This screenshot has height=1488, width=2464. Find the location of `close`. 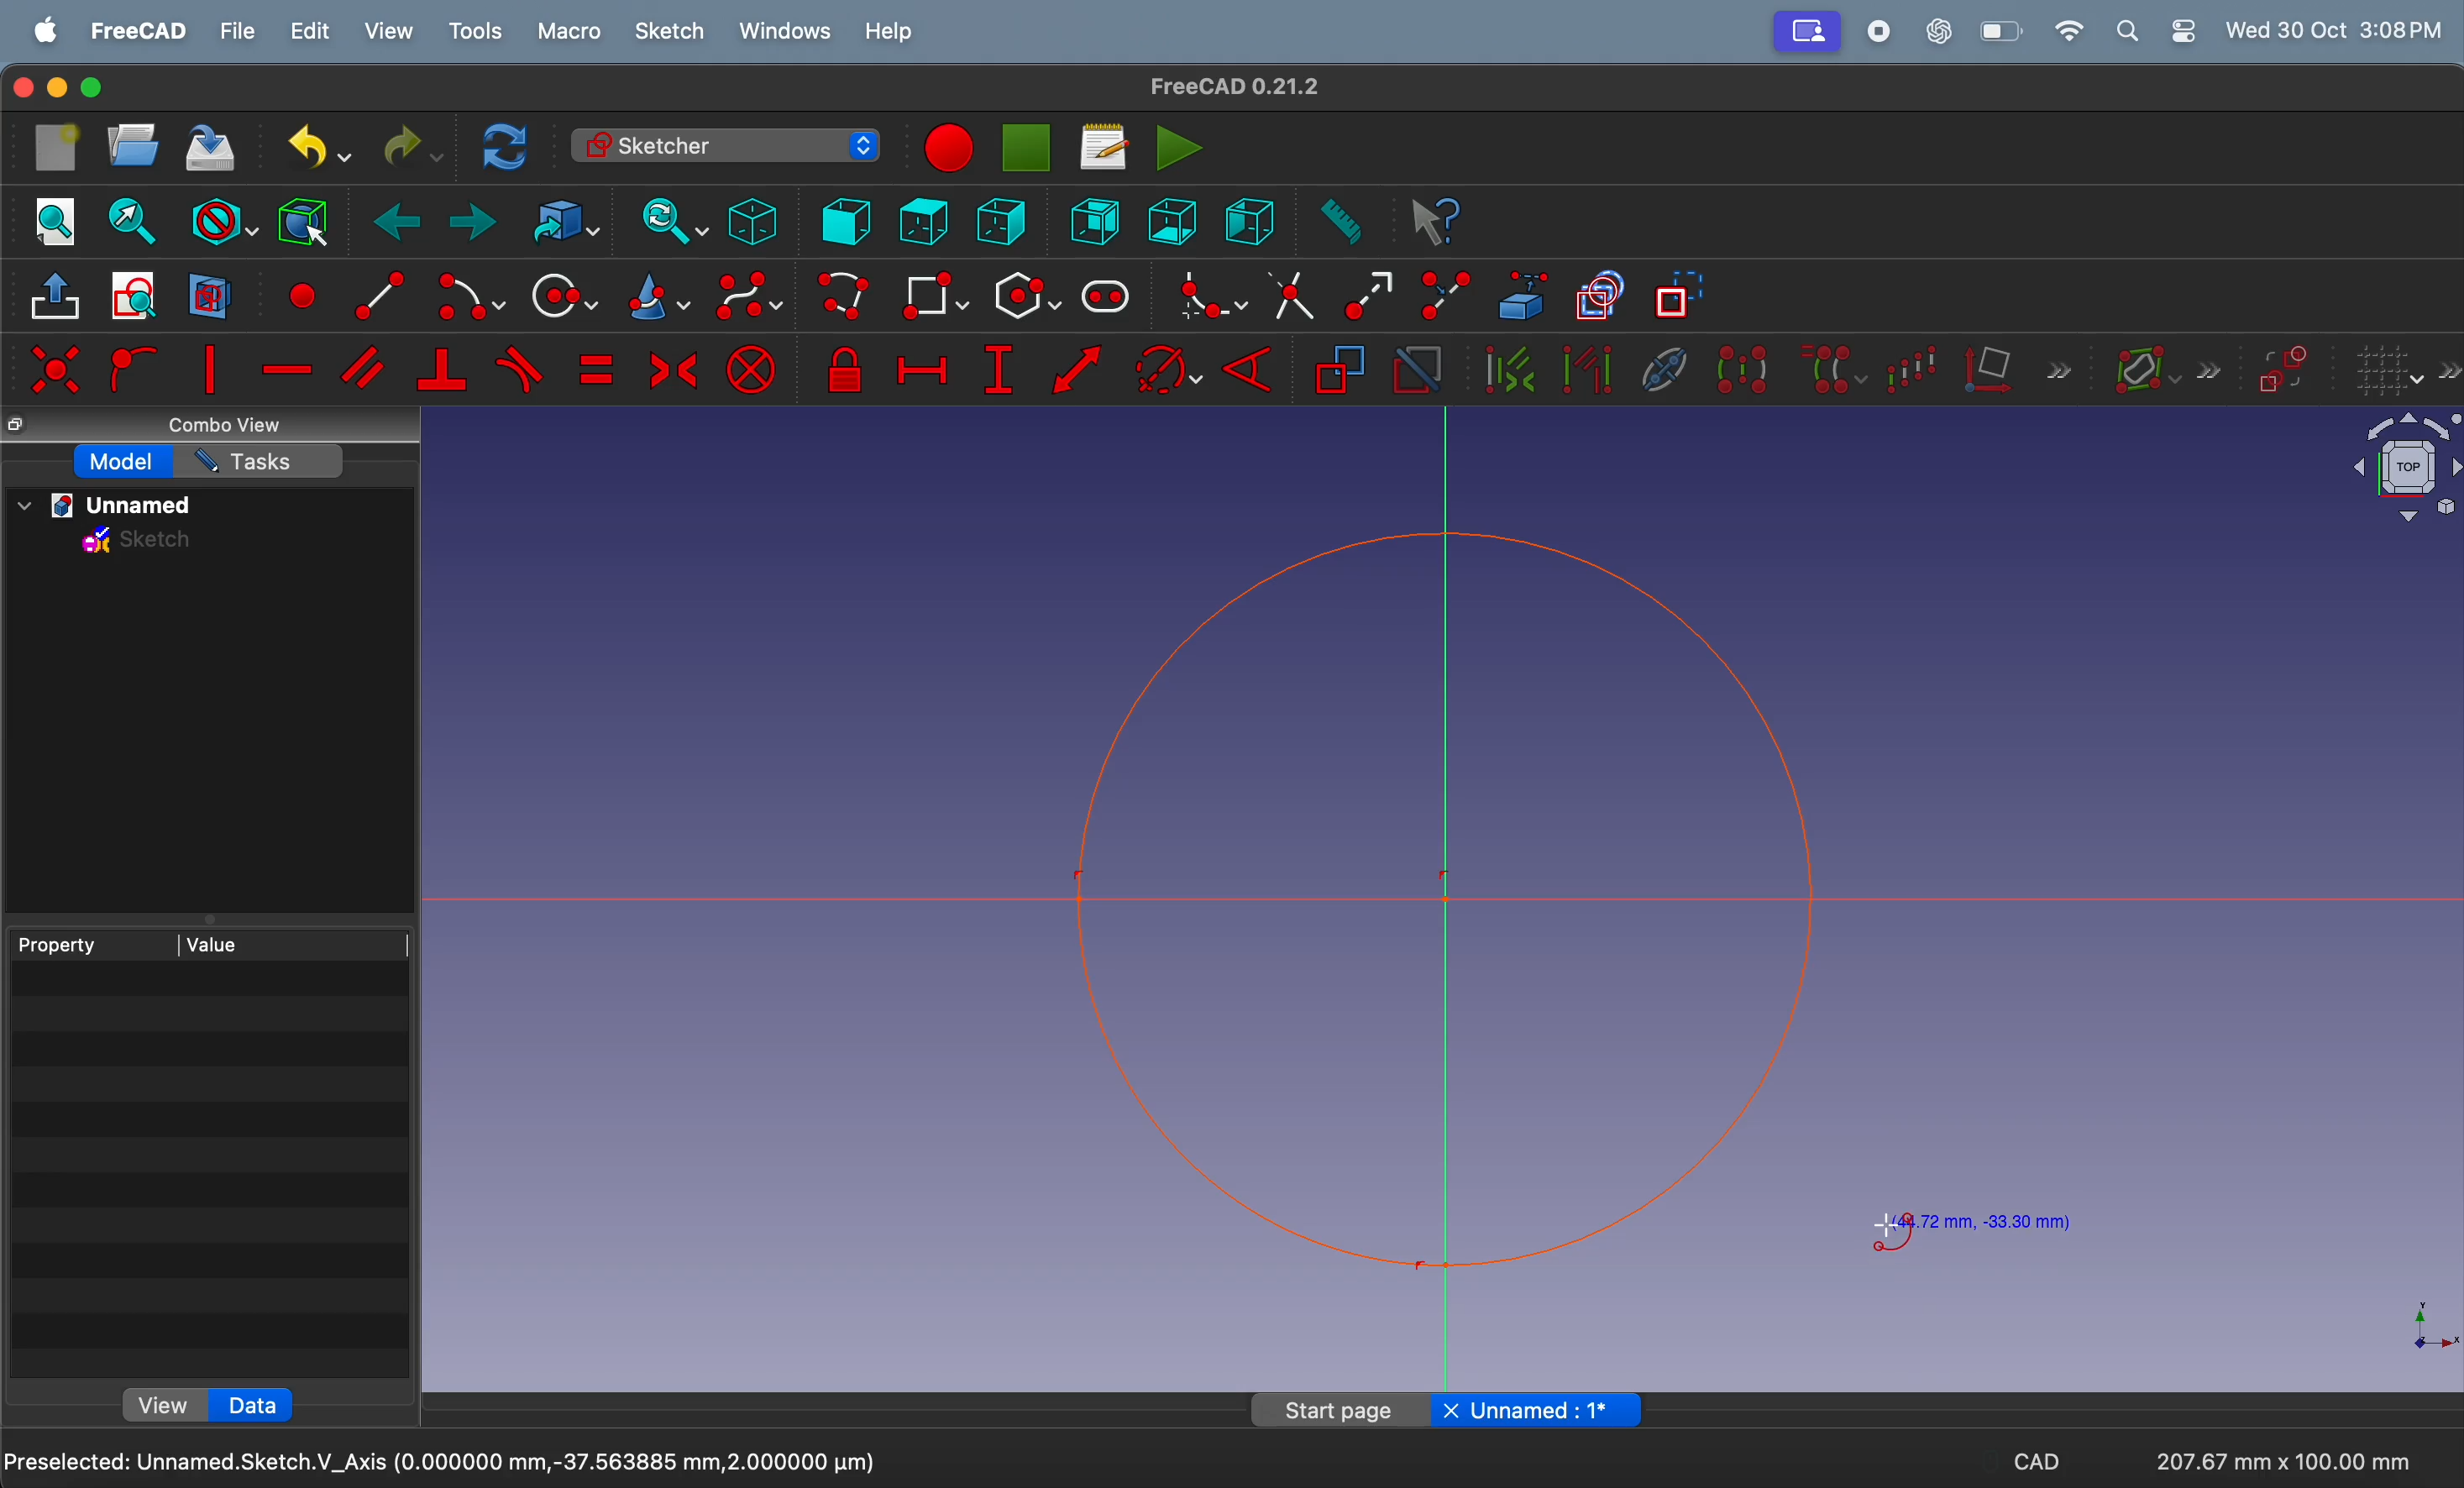

close is located at coordinates (1453, 1411).